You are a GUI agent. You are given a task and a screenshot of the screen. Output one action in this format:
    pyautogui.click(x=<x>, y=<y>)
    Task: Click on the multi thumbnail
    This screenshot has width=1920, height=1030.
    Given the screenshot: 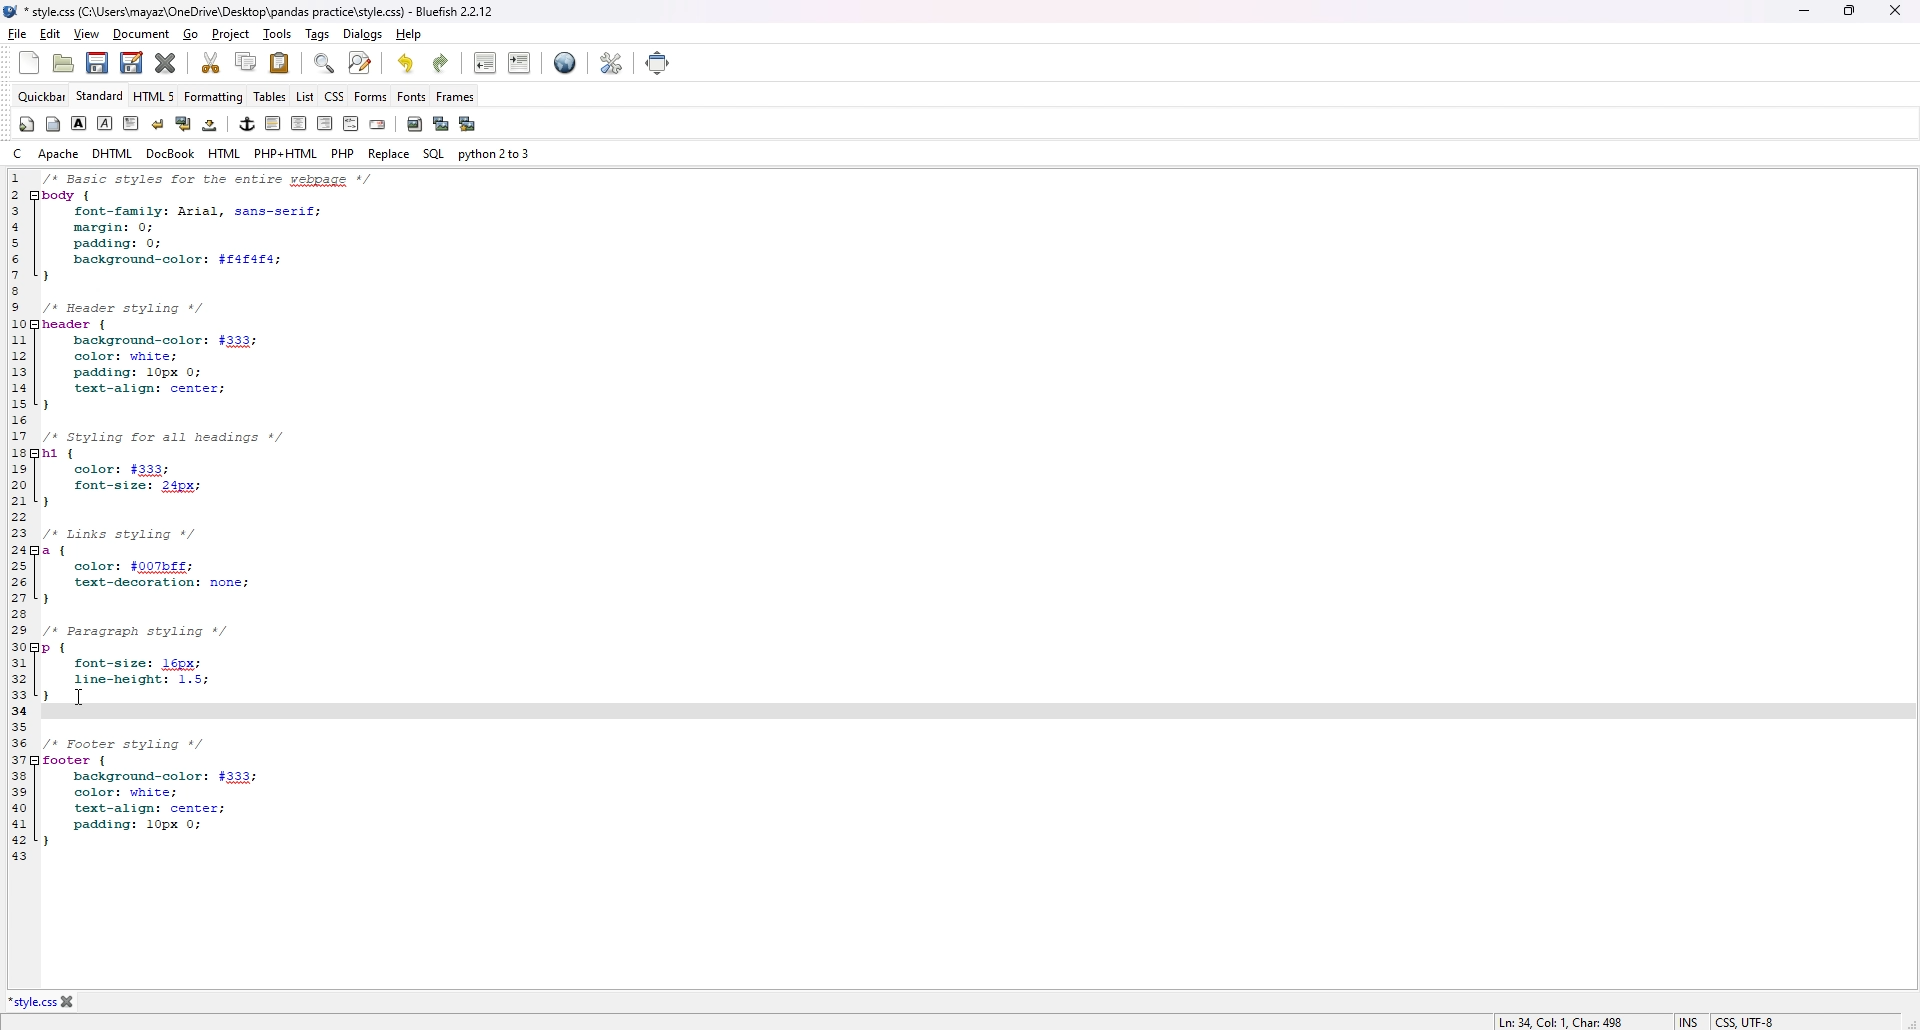 What is the action you would take?
    pyautogui.click(x=468, y=125)
    